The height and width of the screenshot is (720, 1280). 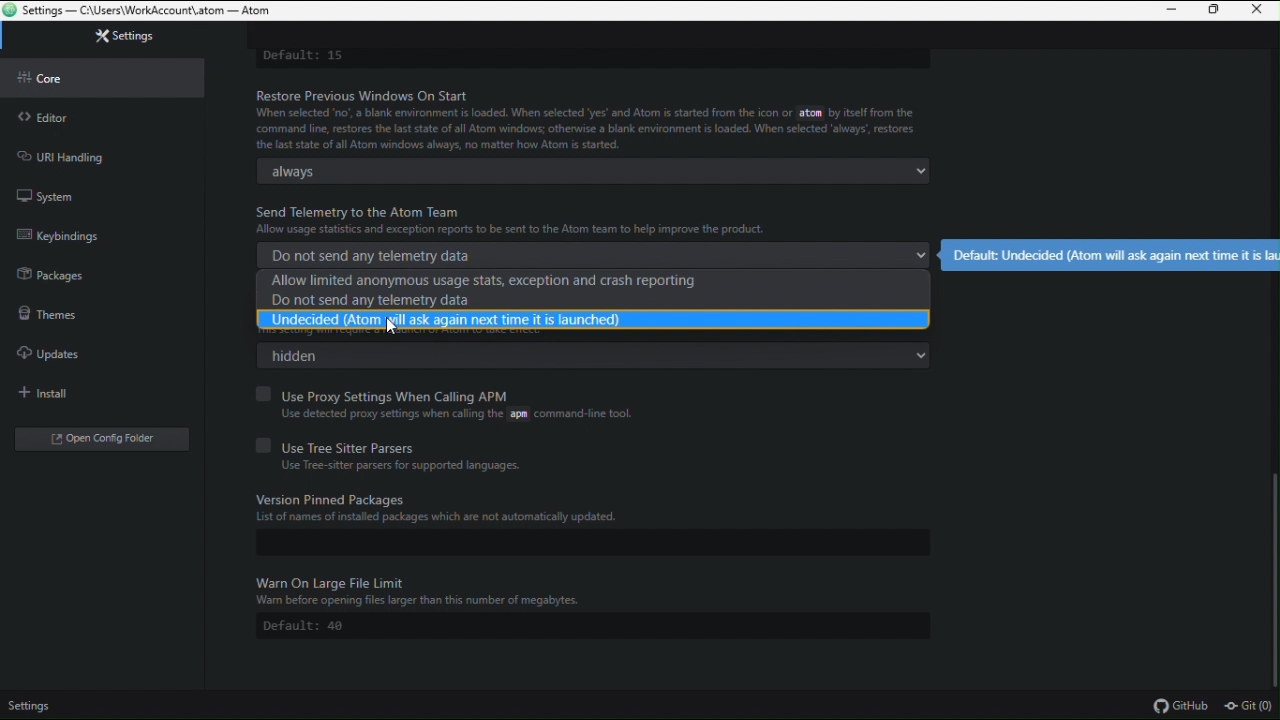 I want to click on Scroll up, so click(x=1272, y=572).